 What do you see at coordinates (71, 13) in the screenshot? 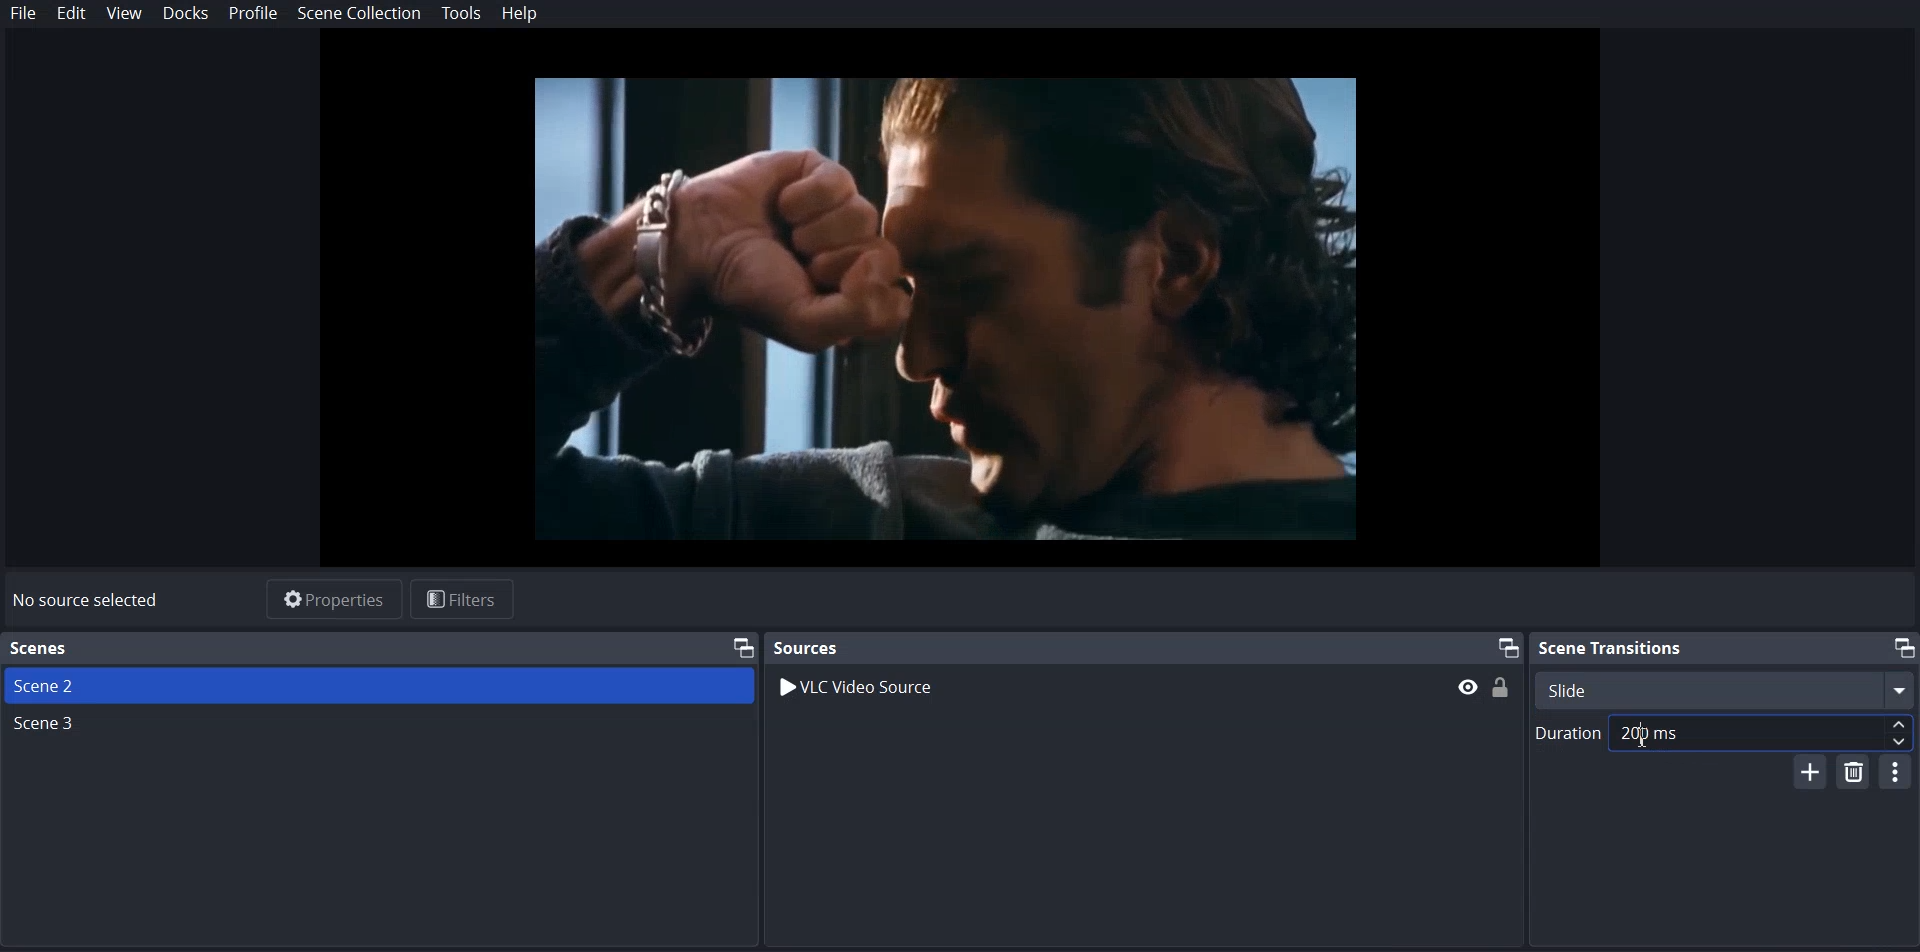
I see `Edit` at bounding box center [71, 13].